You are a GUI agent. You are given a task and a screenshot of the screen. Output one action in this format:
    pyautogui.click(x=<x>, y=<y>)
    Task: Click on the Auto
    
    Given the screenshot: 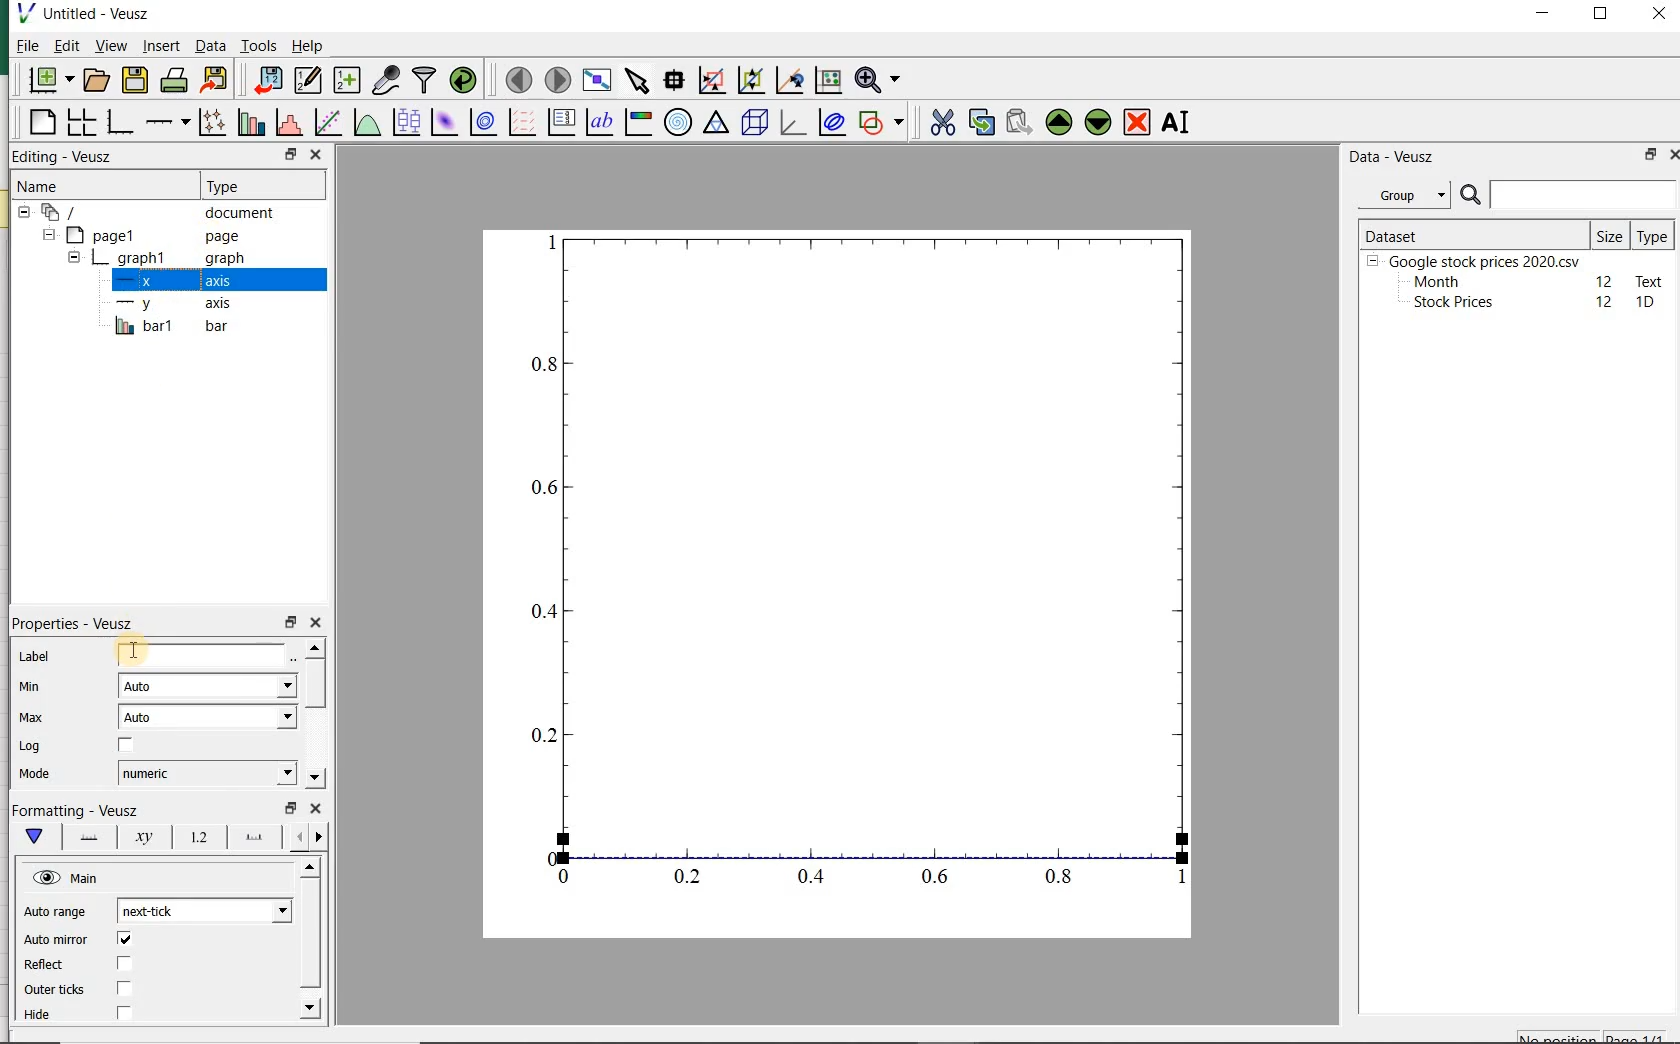 What is the action you would take?
    pyautogui.click(x=207, y=686)
    